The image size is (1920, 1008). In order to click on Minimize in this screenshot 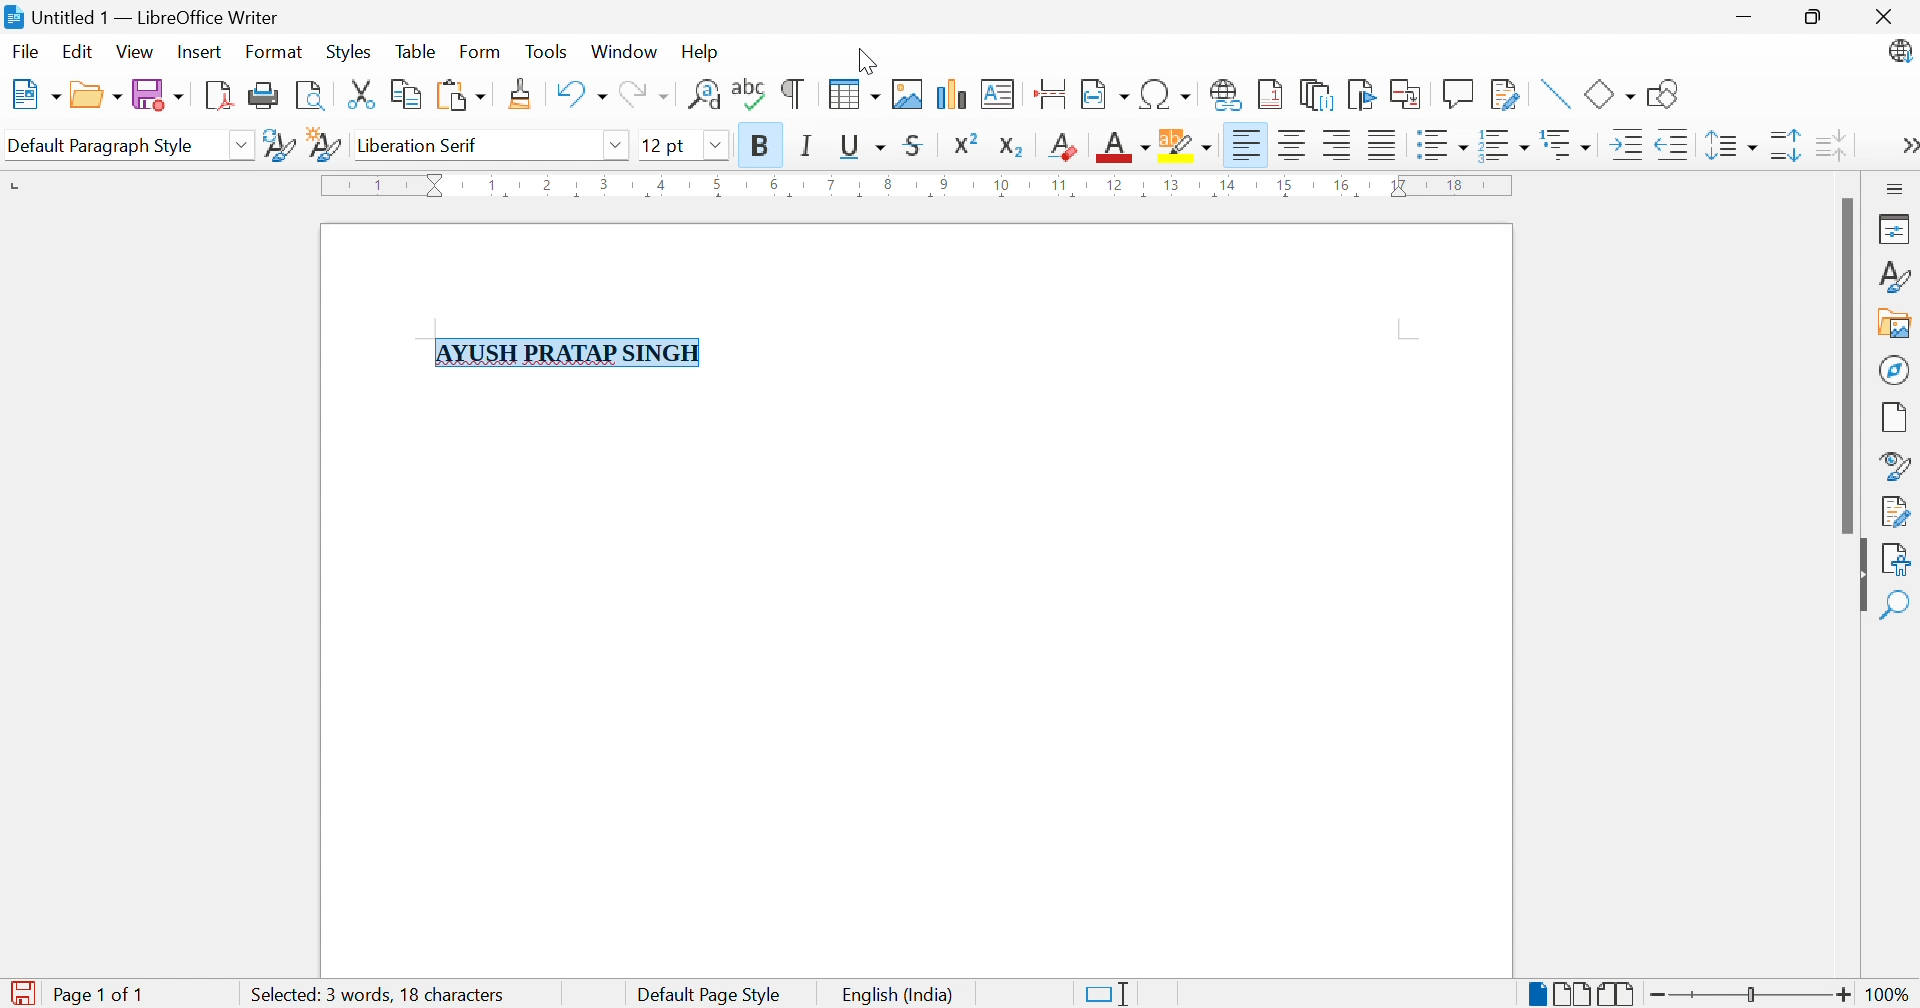, I will do `click(1742, 13)`.